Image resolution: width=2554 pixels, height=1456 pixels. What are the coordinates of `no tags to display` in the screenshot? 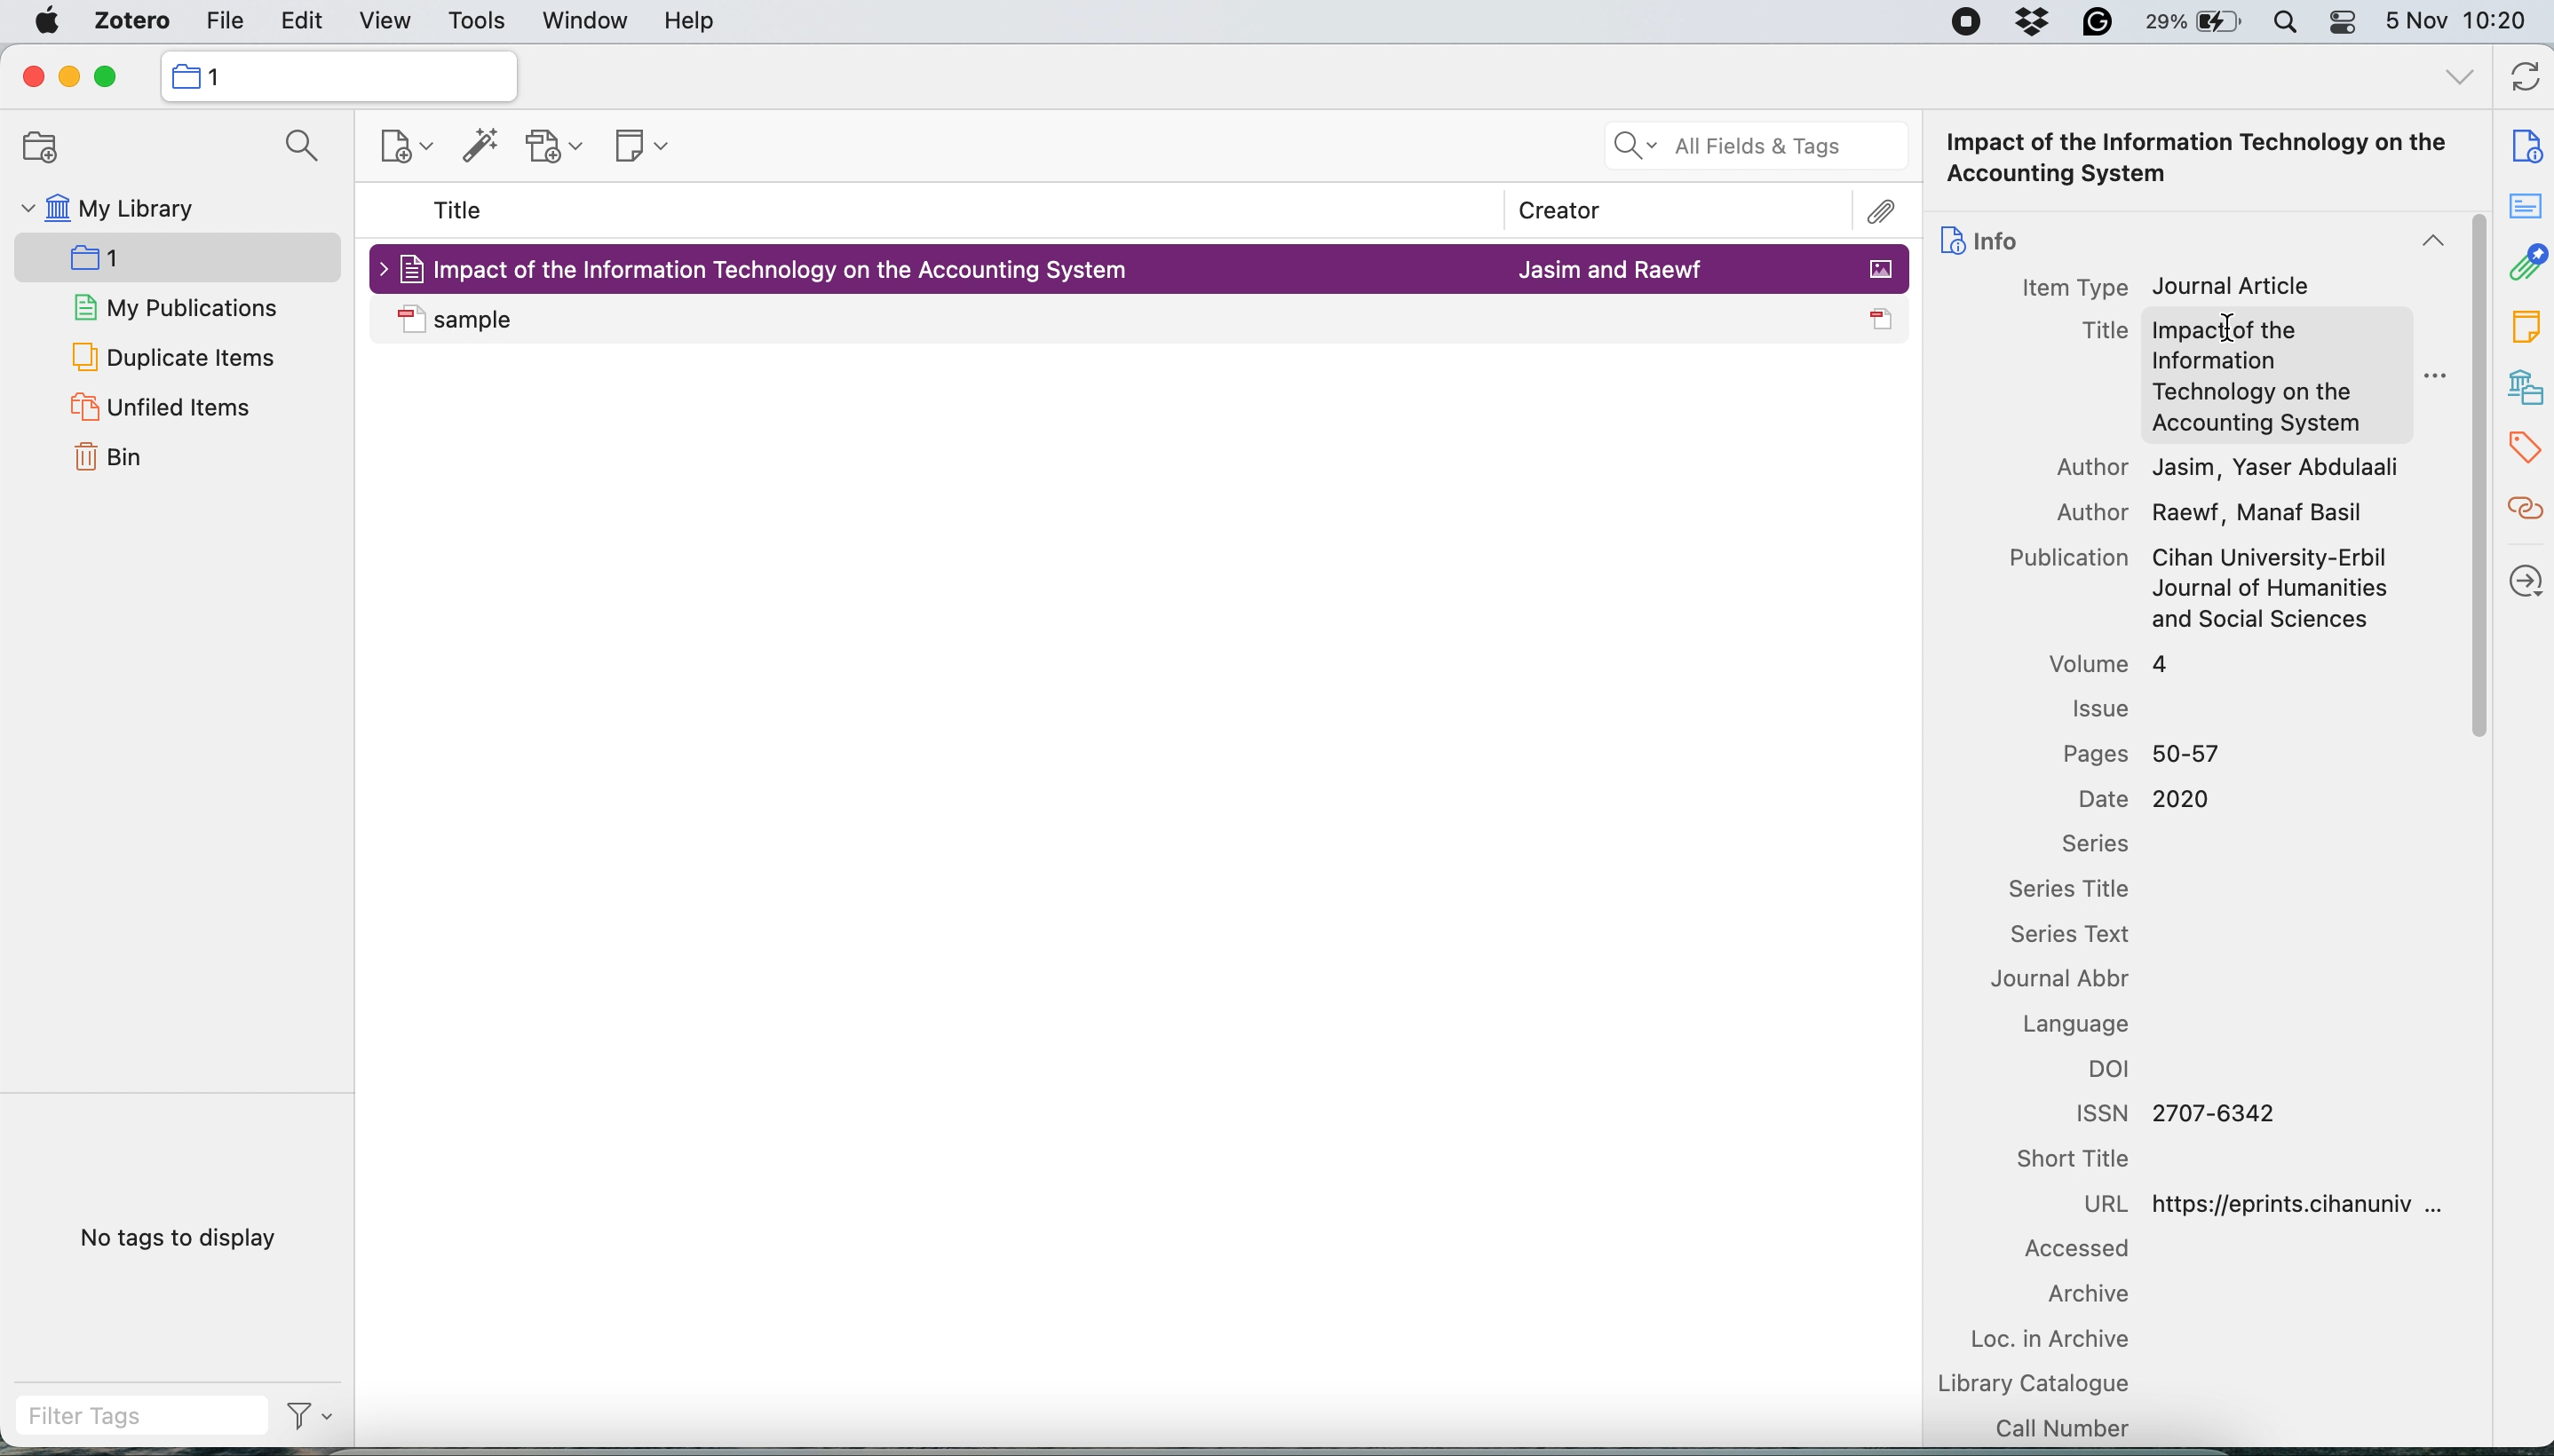 It's located at (179, 1237).